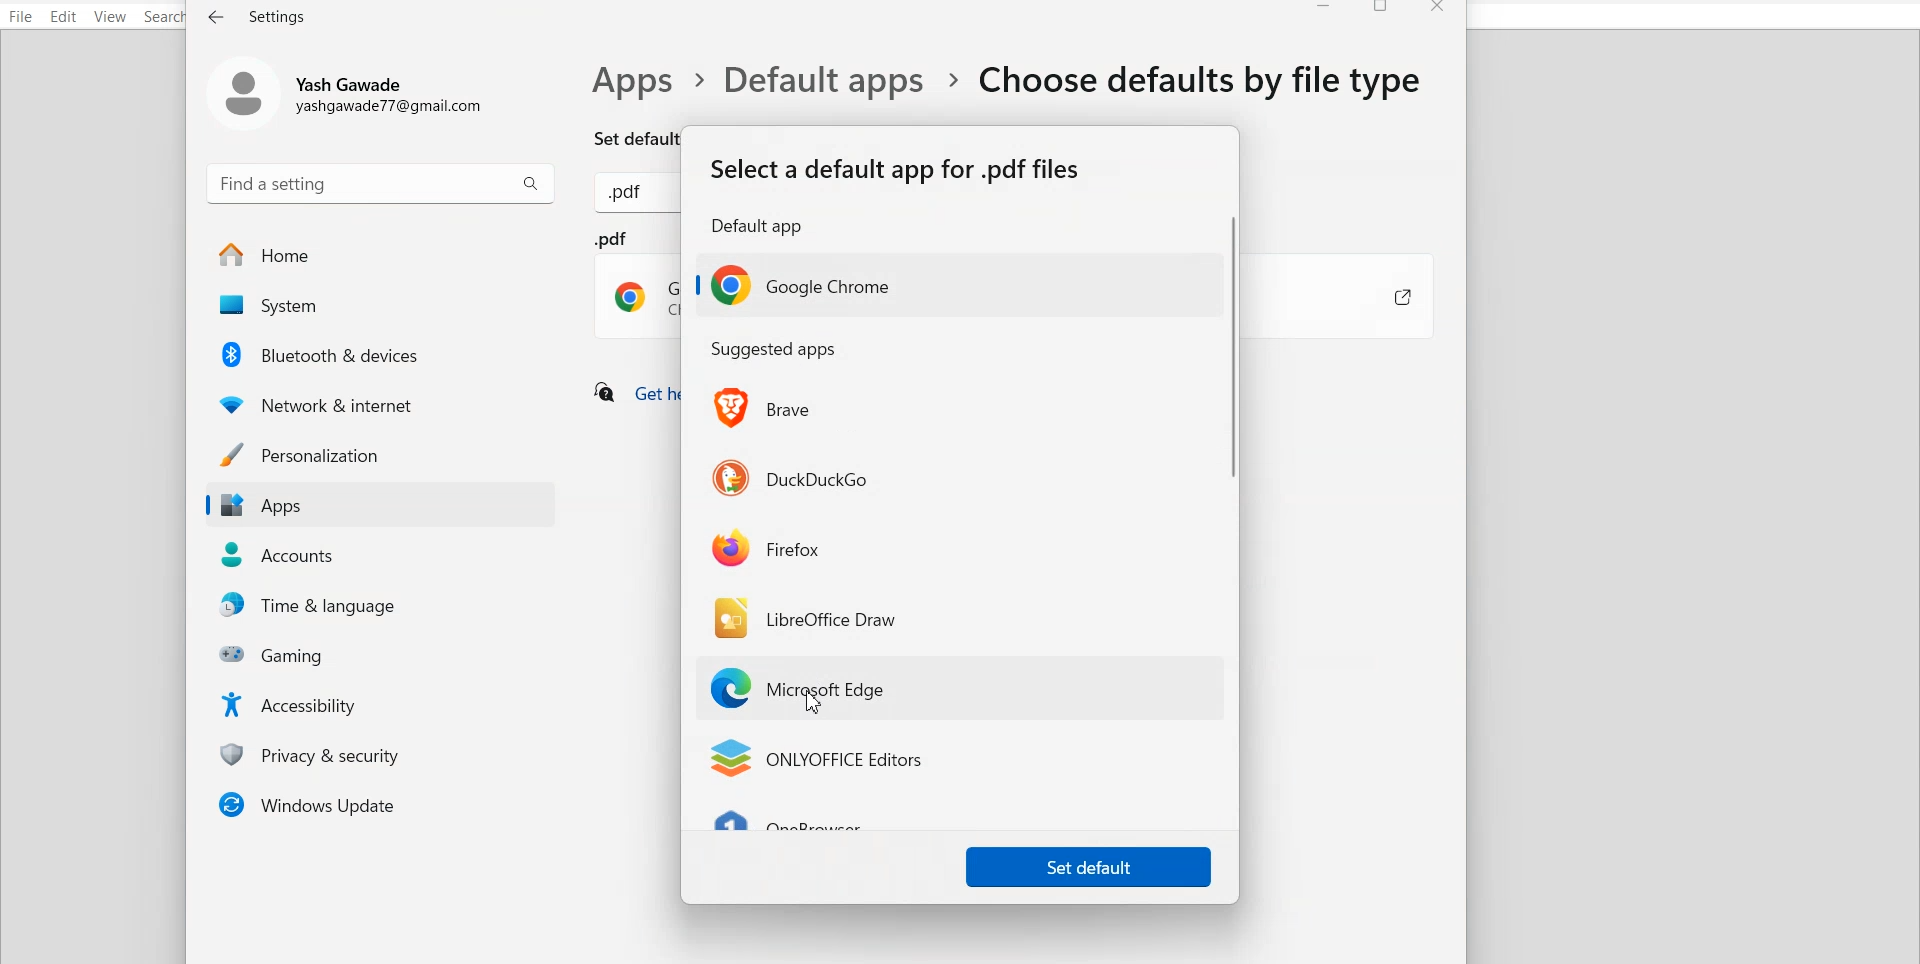  What do you see at coordinates (798, 285) in the screenshot?
I see `Google chrome` at bounding box center [798, 285].